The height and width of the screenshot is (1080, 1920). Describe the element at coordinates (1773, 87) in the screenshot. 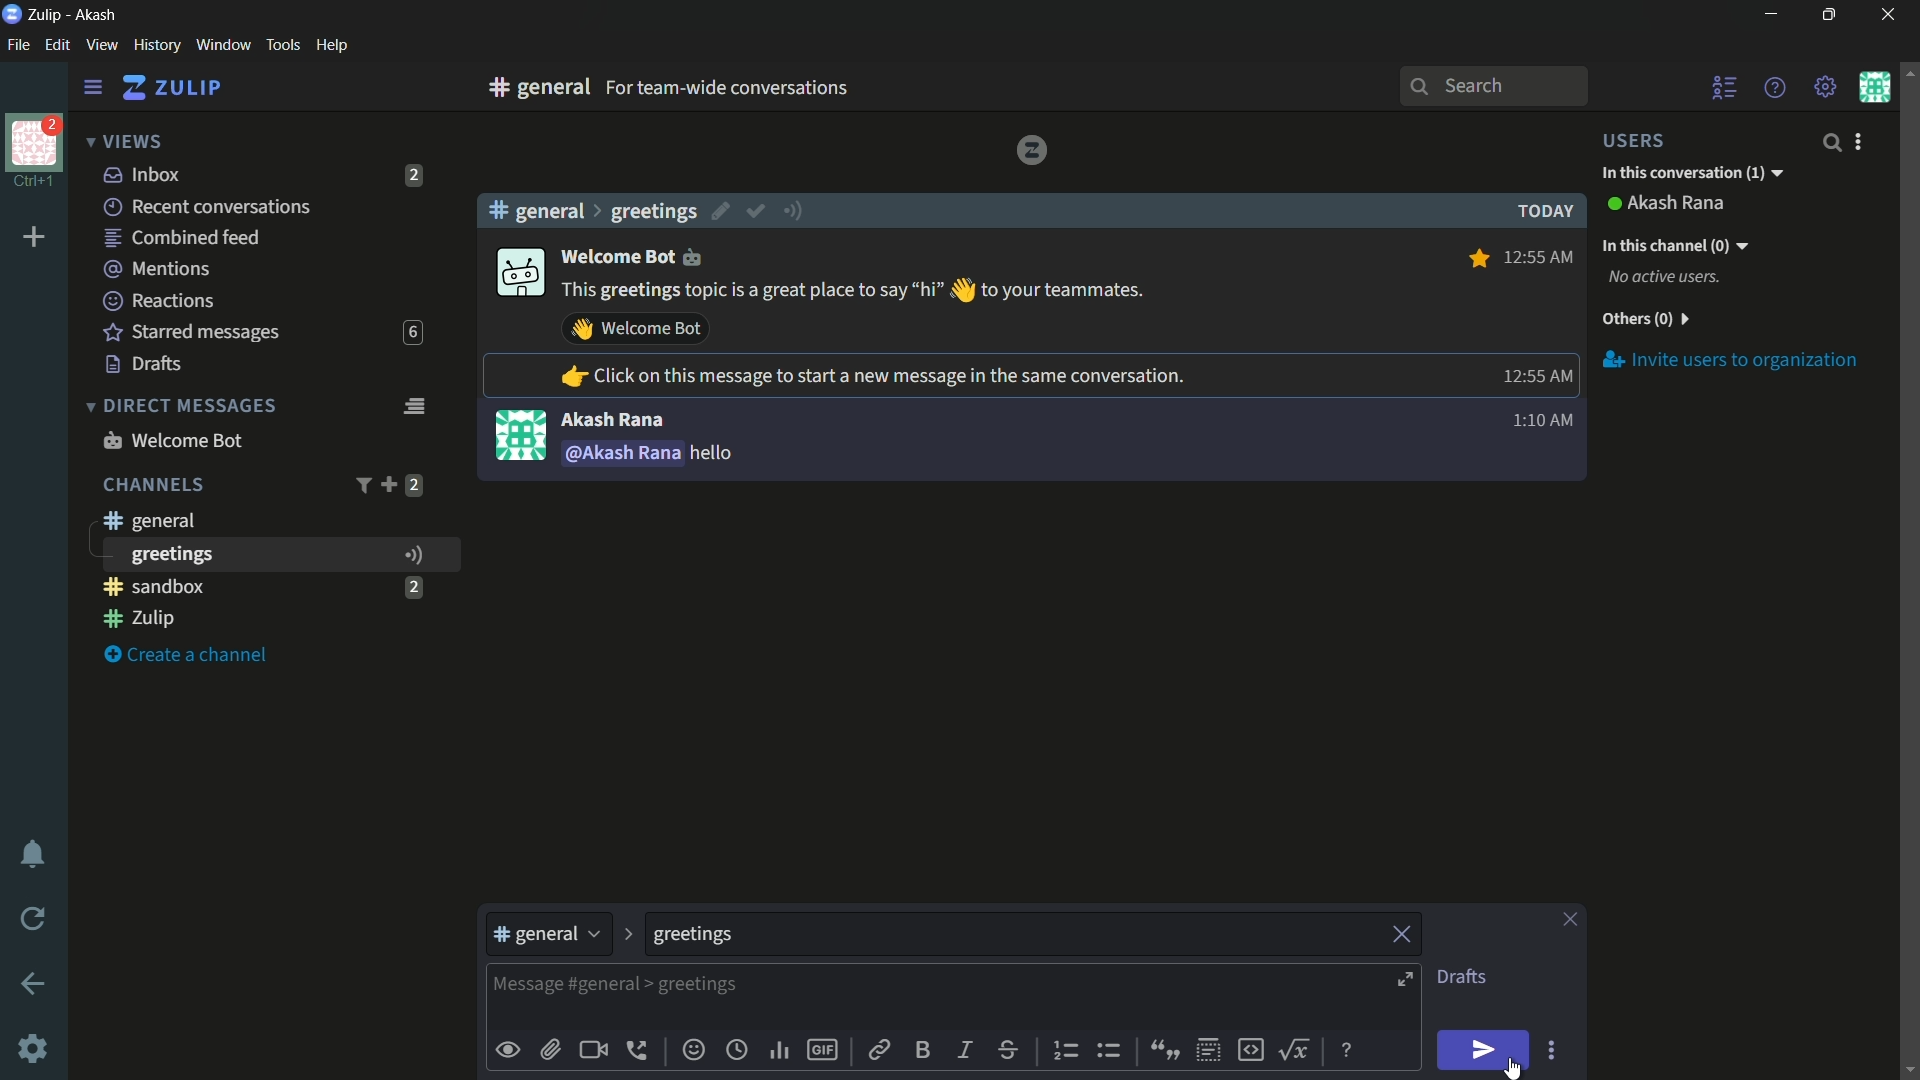

I see `help menu` at that location.